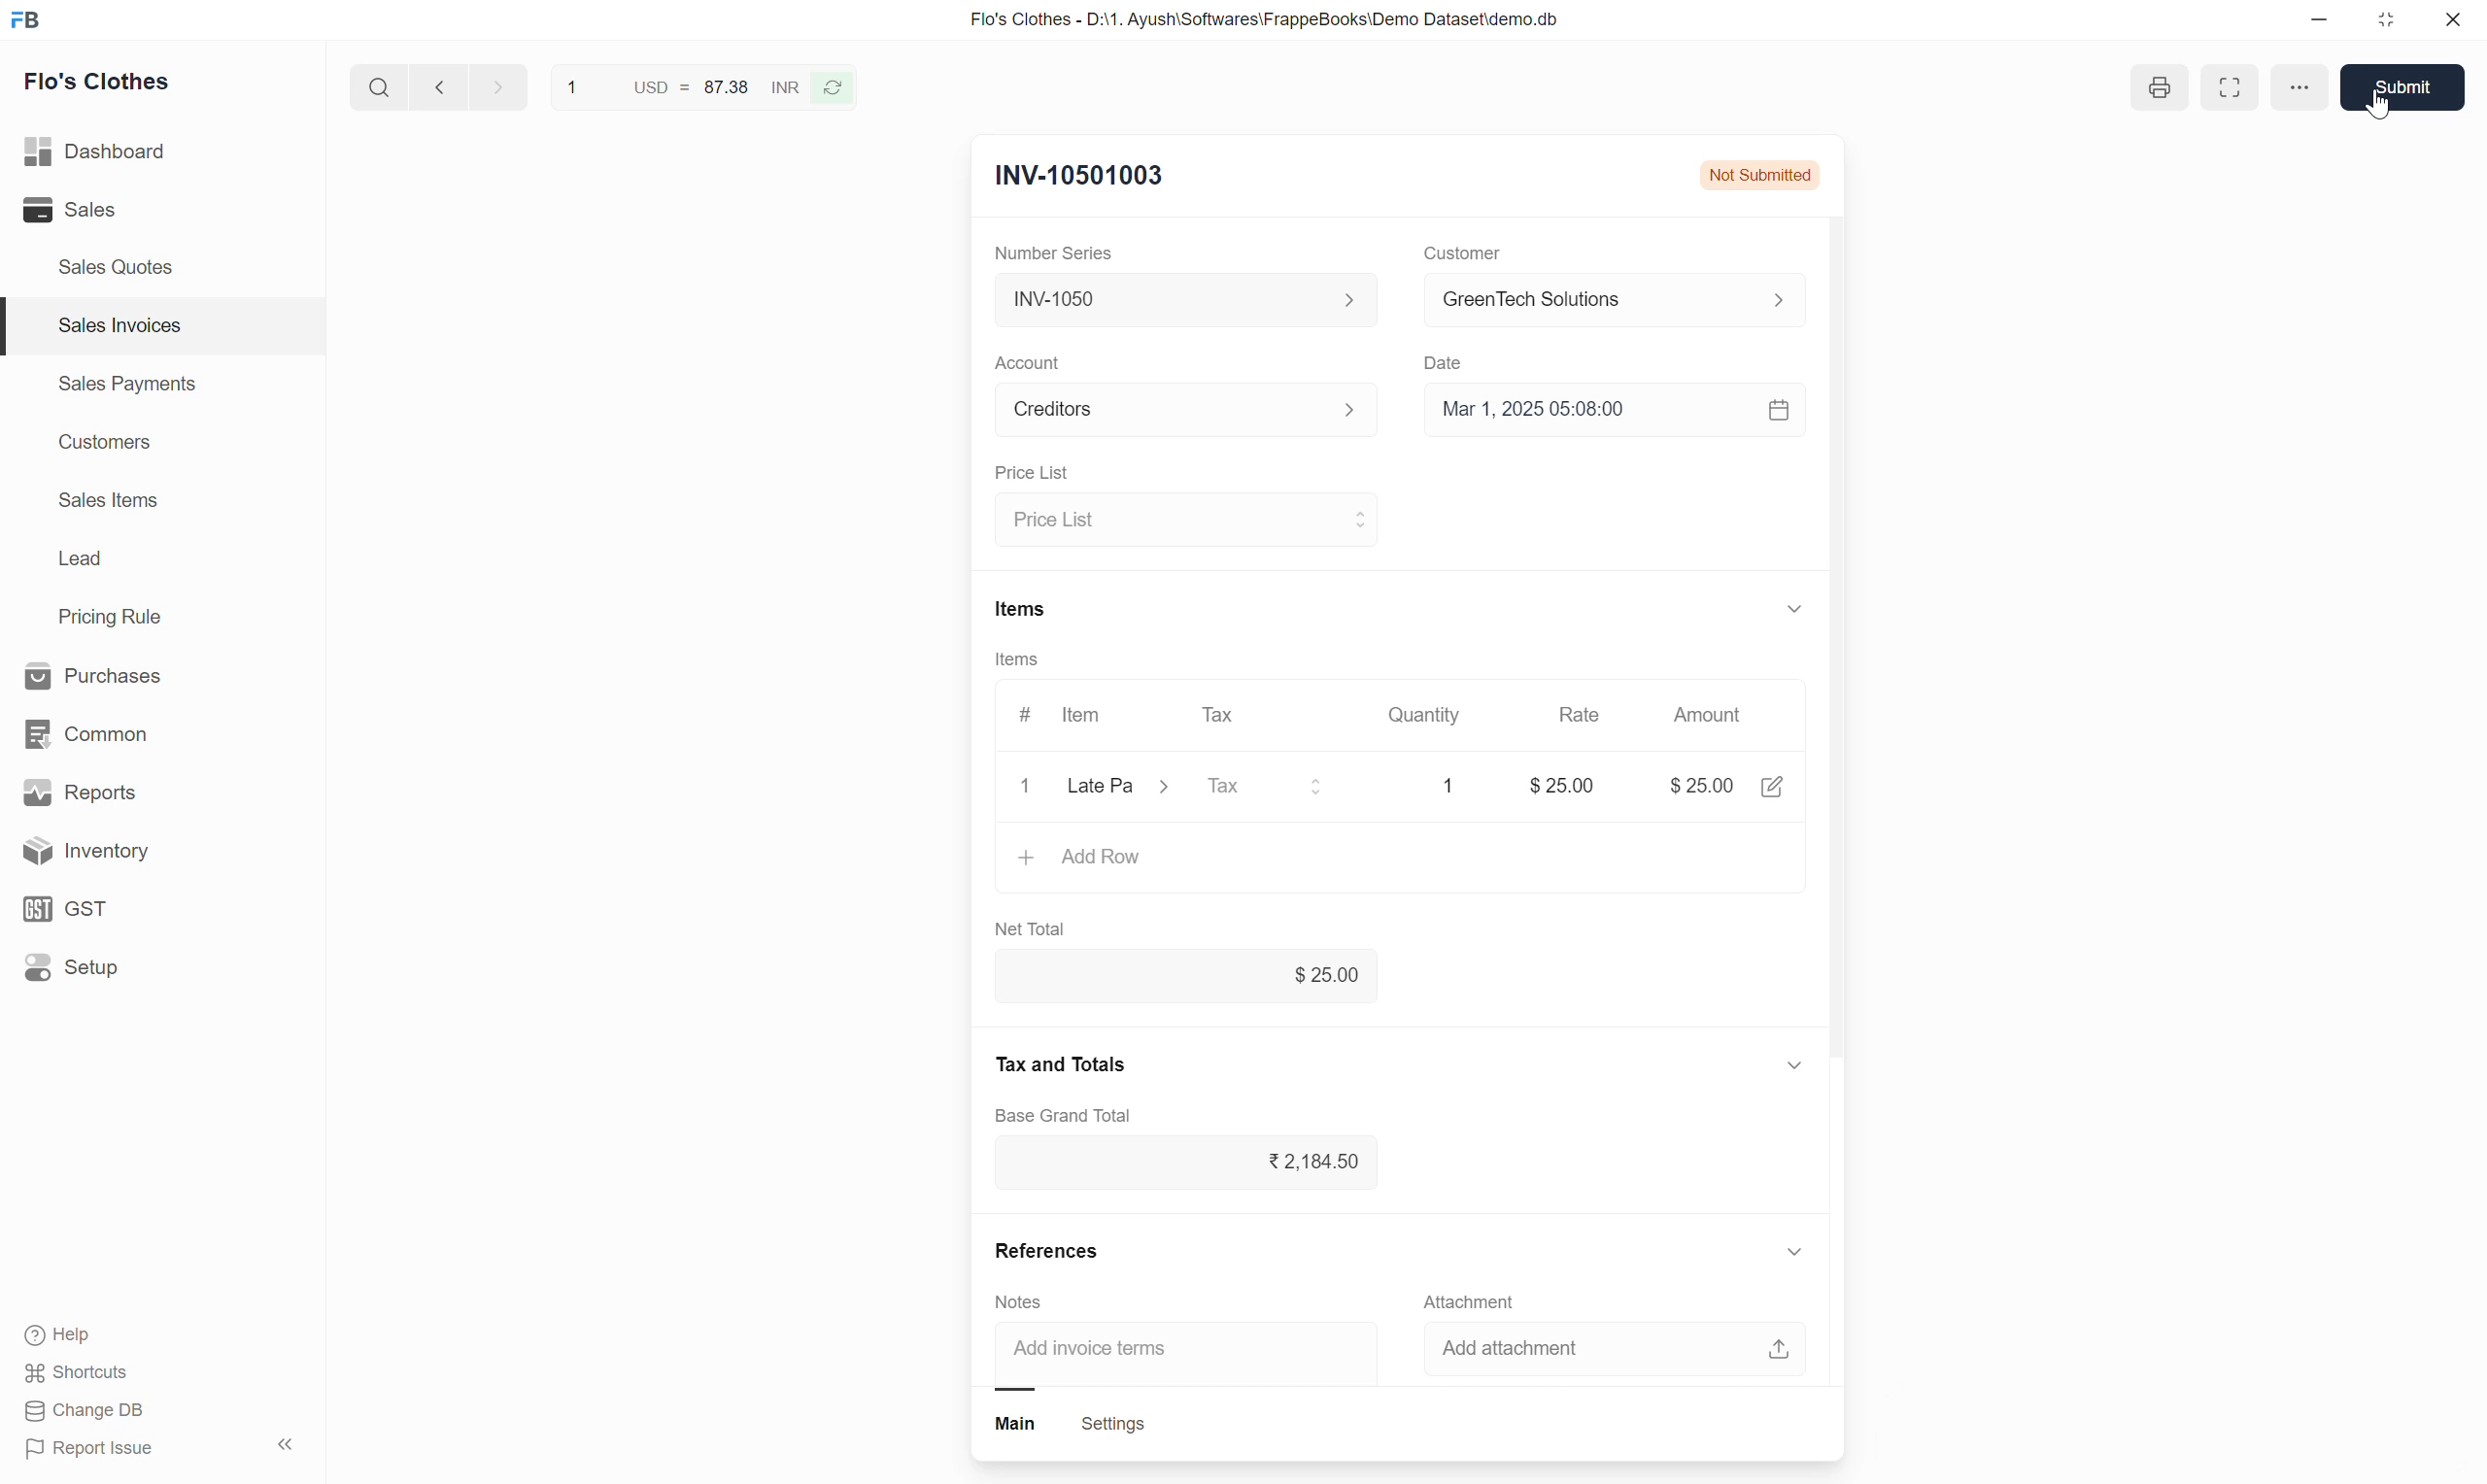 This screenshot has width=2487, height=1484. What do you see at coordinates (438, 91) in the screenshot?
I see `go back ` at bounding box center [438, 91].